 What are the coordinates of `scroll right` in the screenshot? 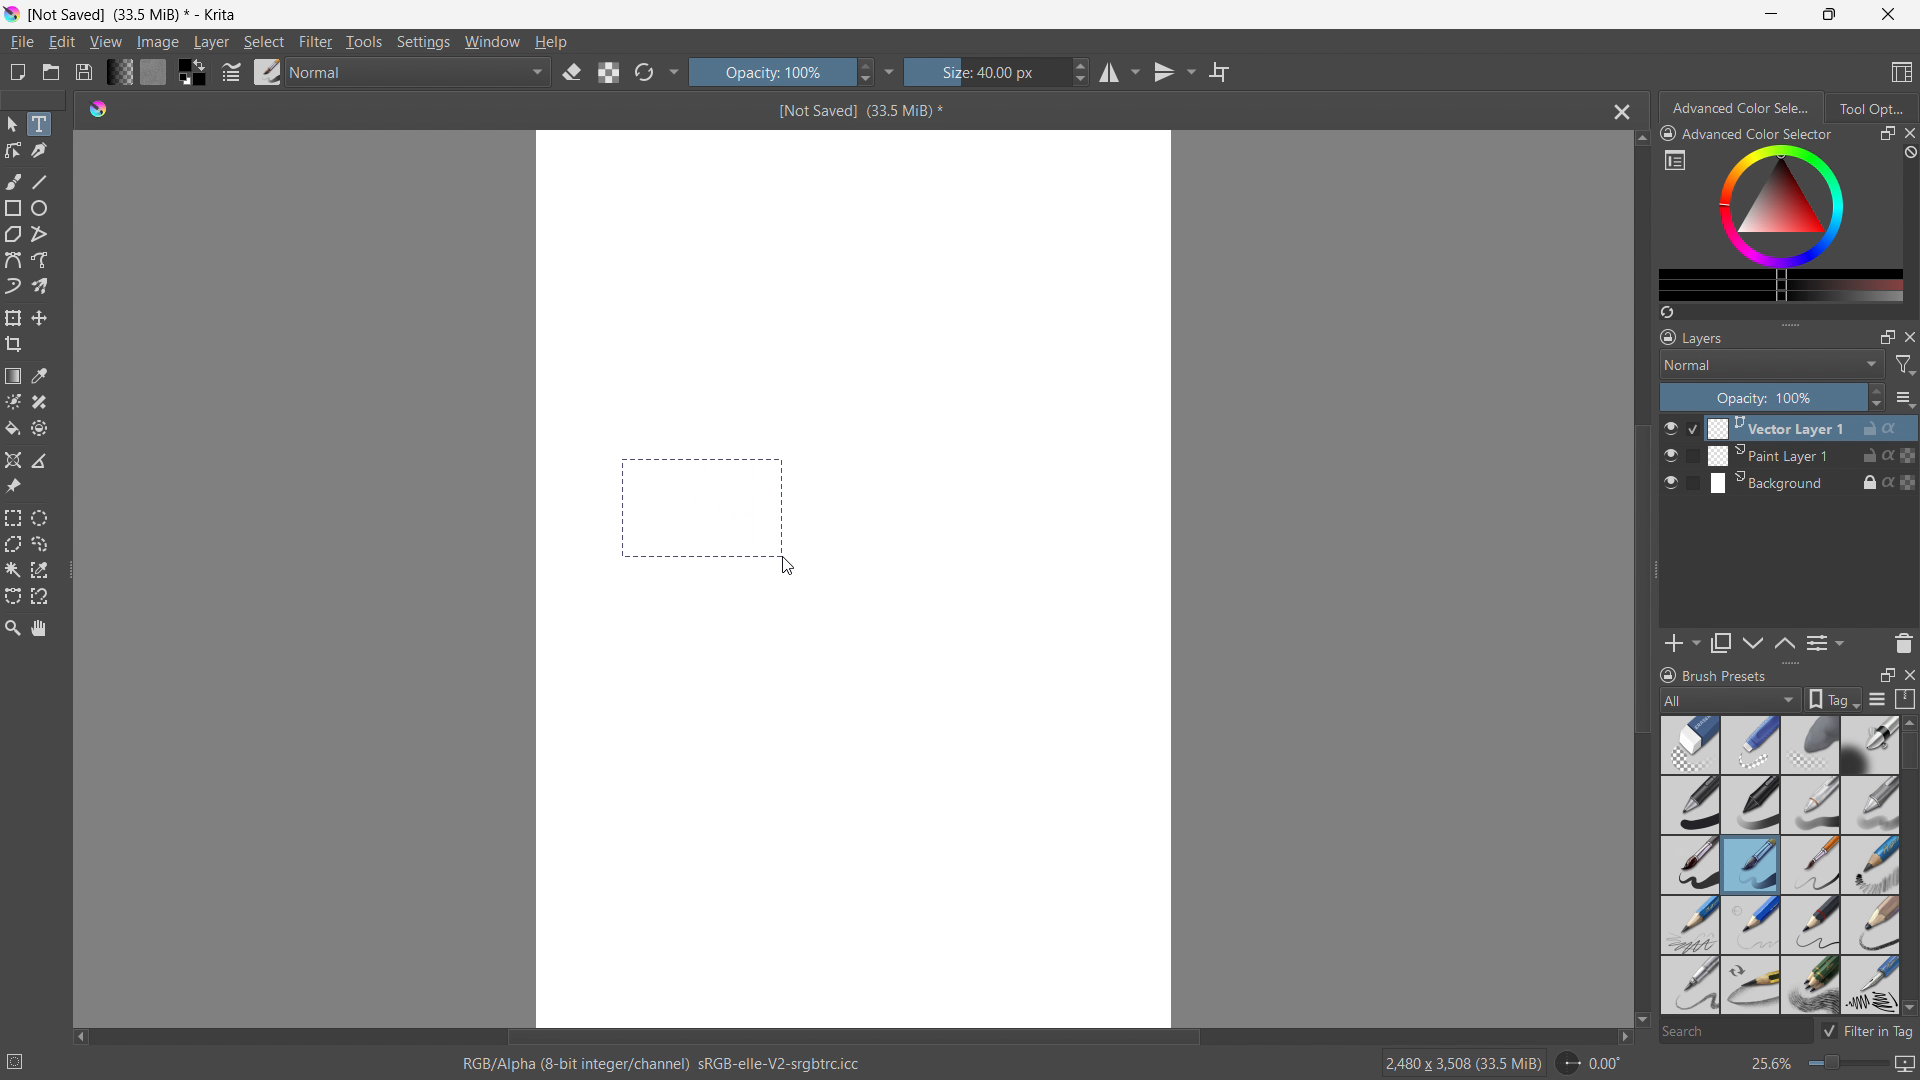 It's located at (1618, 1037).